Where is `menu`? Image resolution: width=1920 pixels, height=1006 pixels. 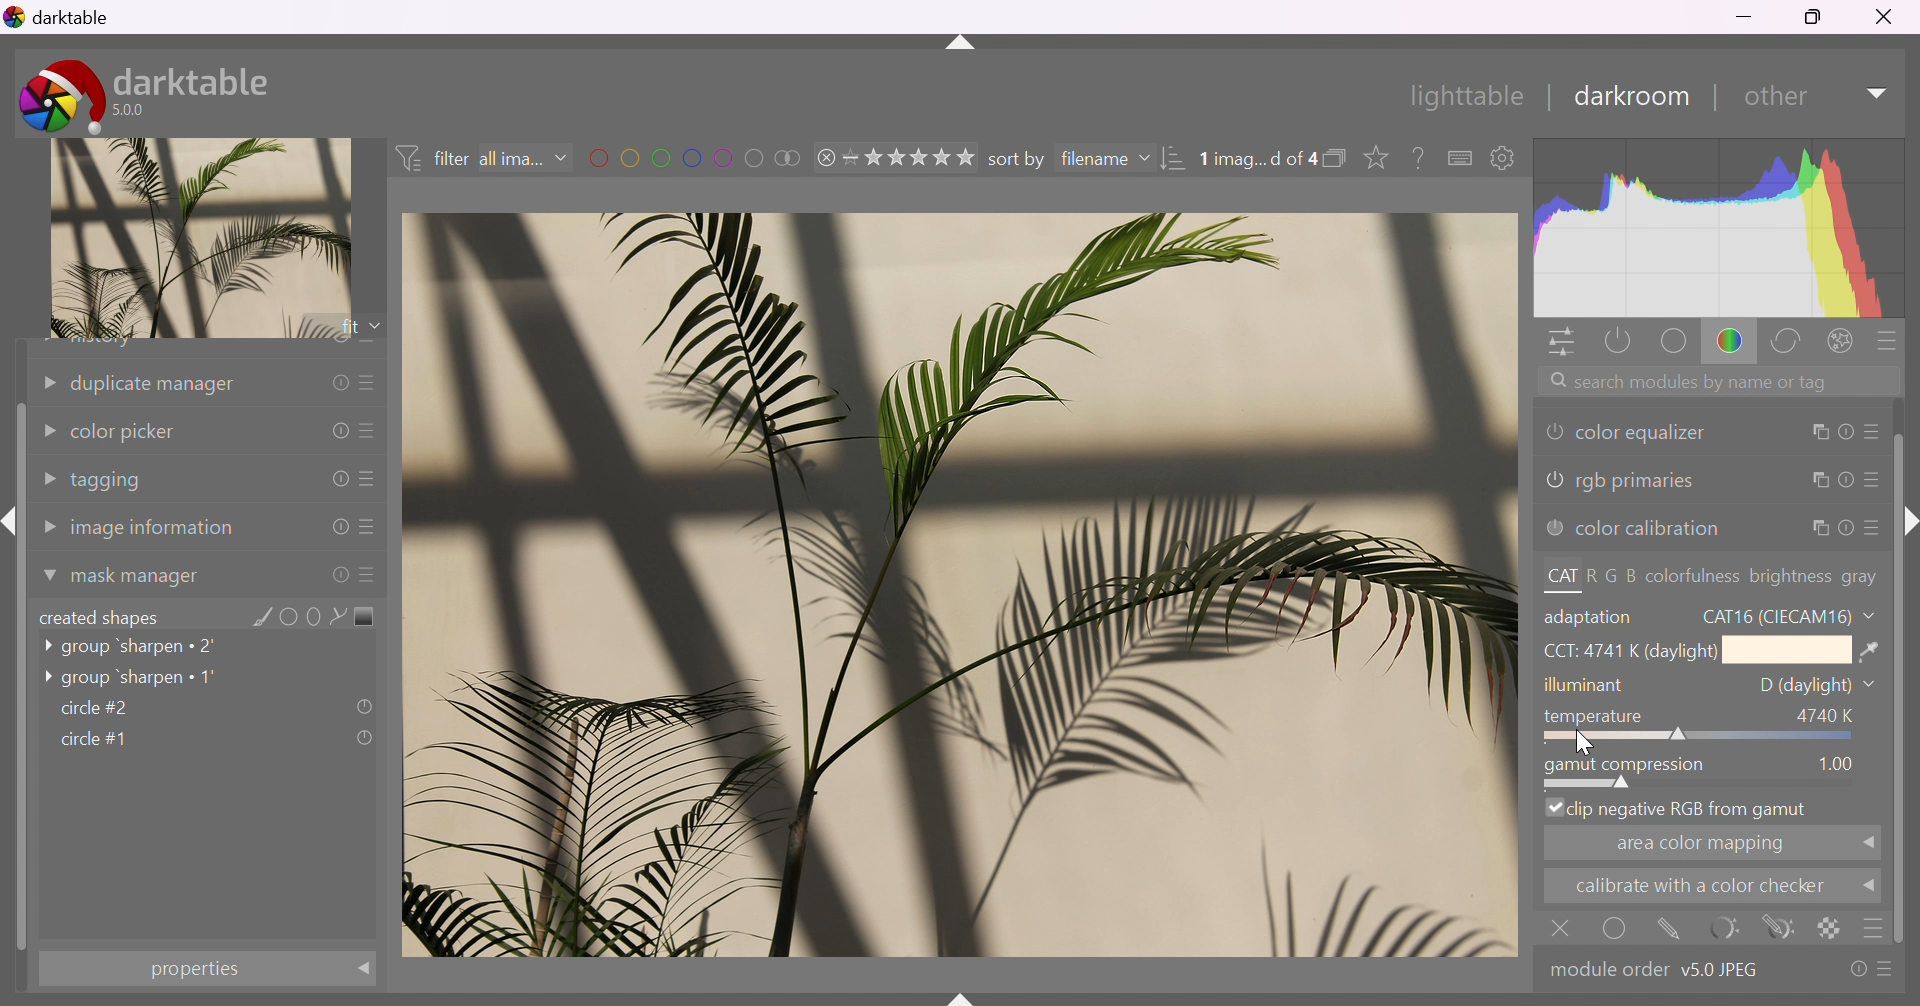 menu is located at coordinates (1870, 929).